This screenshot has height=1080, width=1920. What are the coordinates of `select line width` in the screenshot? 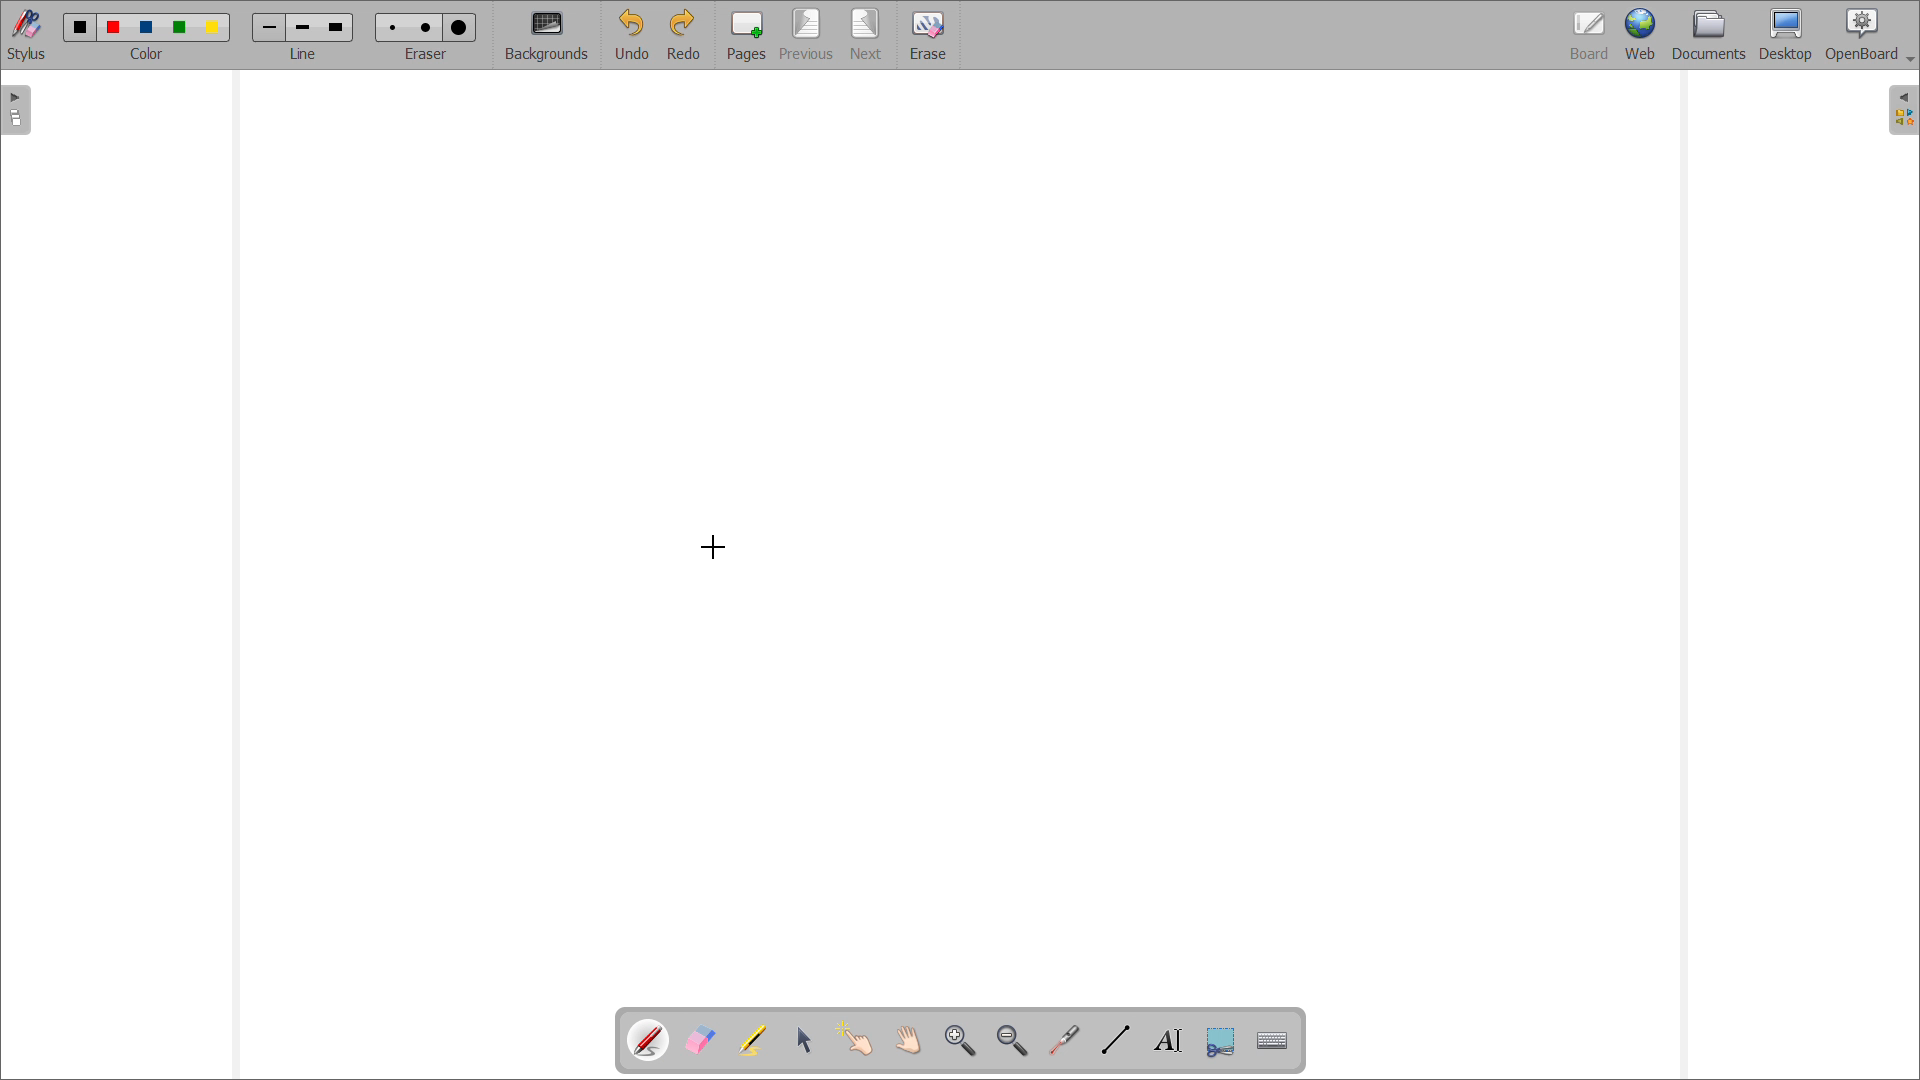 It's located at (303, 55).